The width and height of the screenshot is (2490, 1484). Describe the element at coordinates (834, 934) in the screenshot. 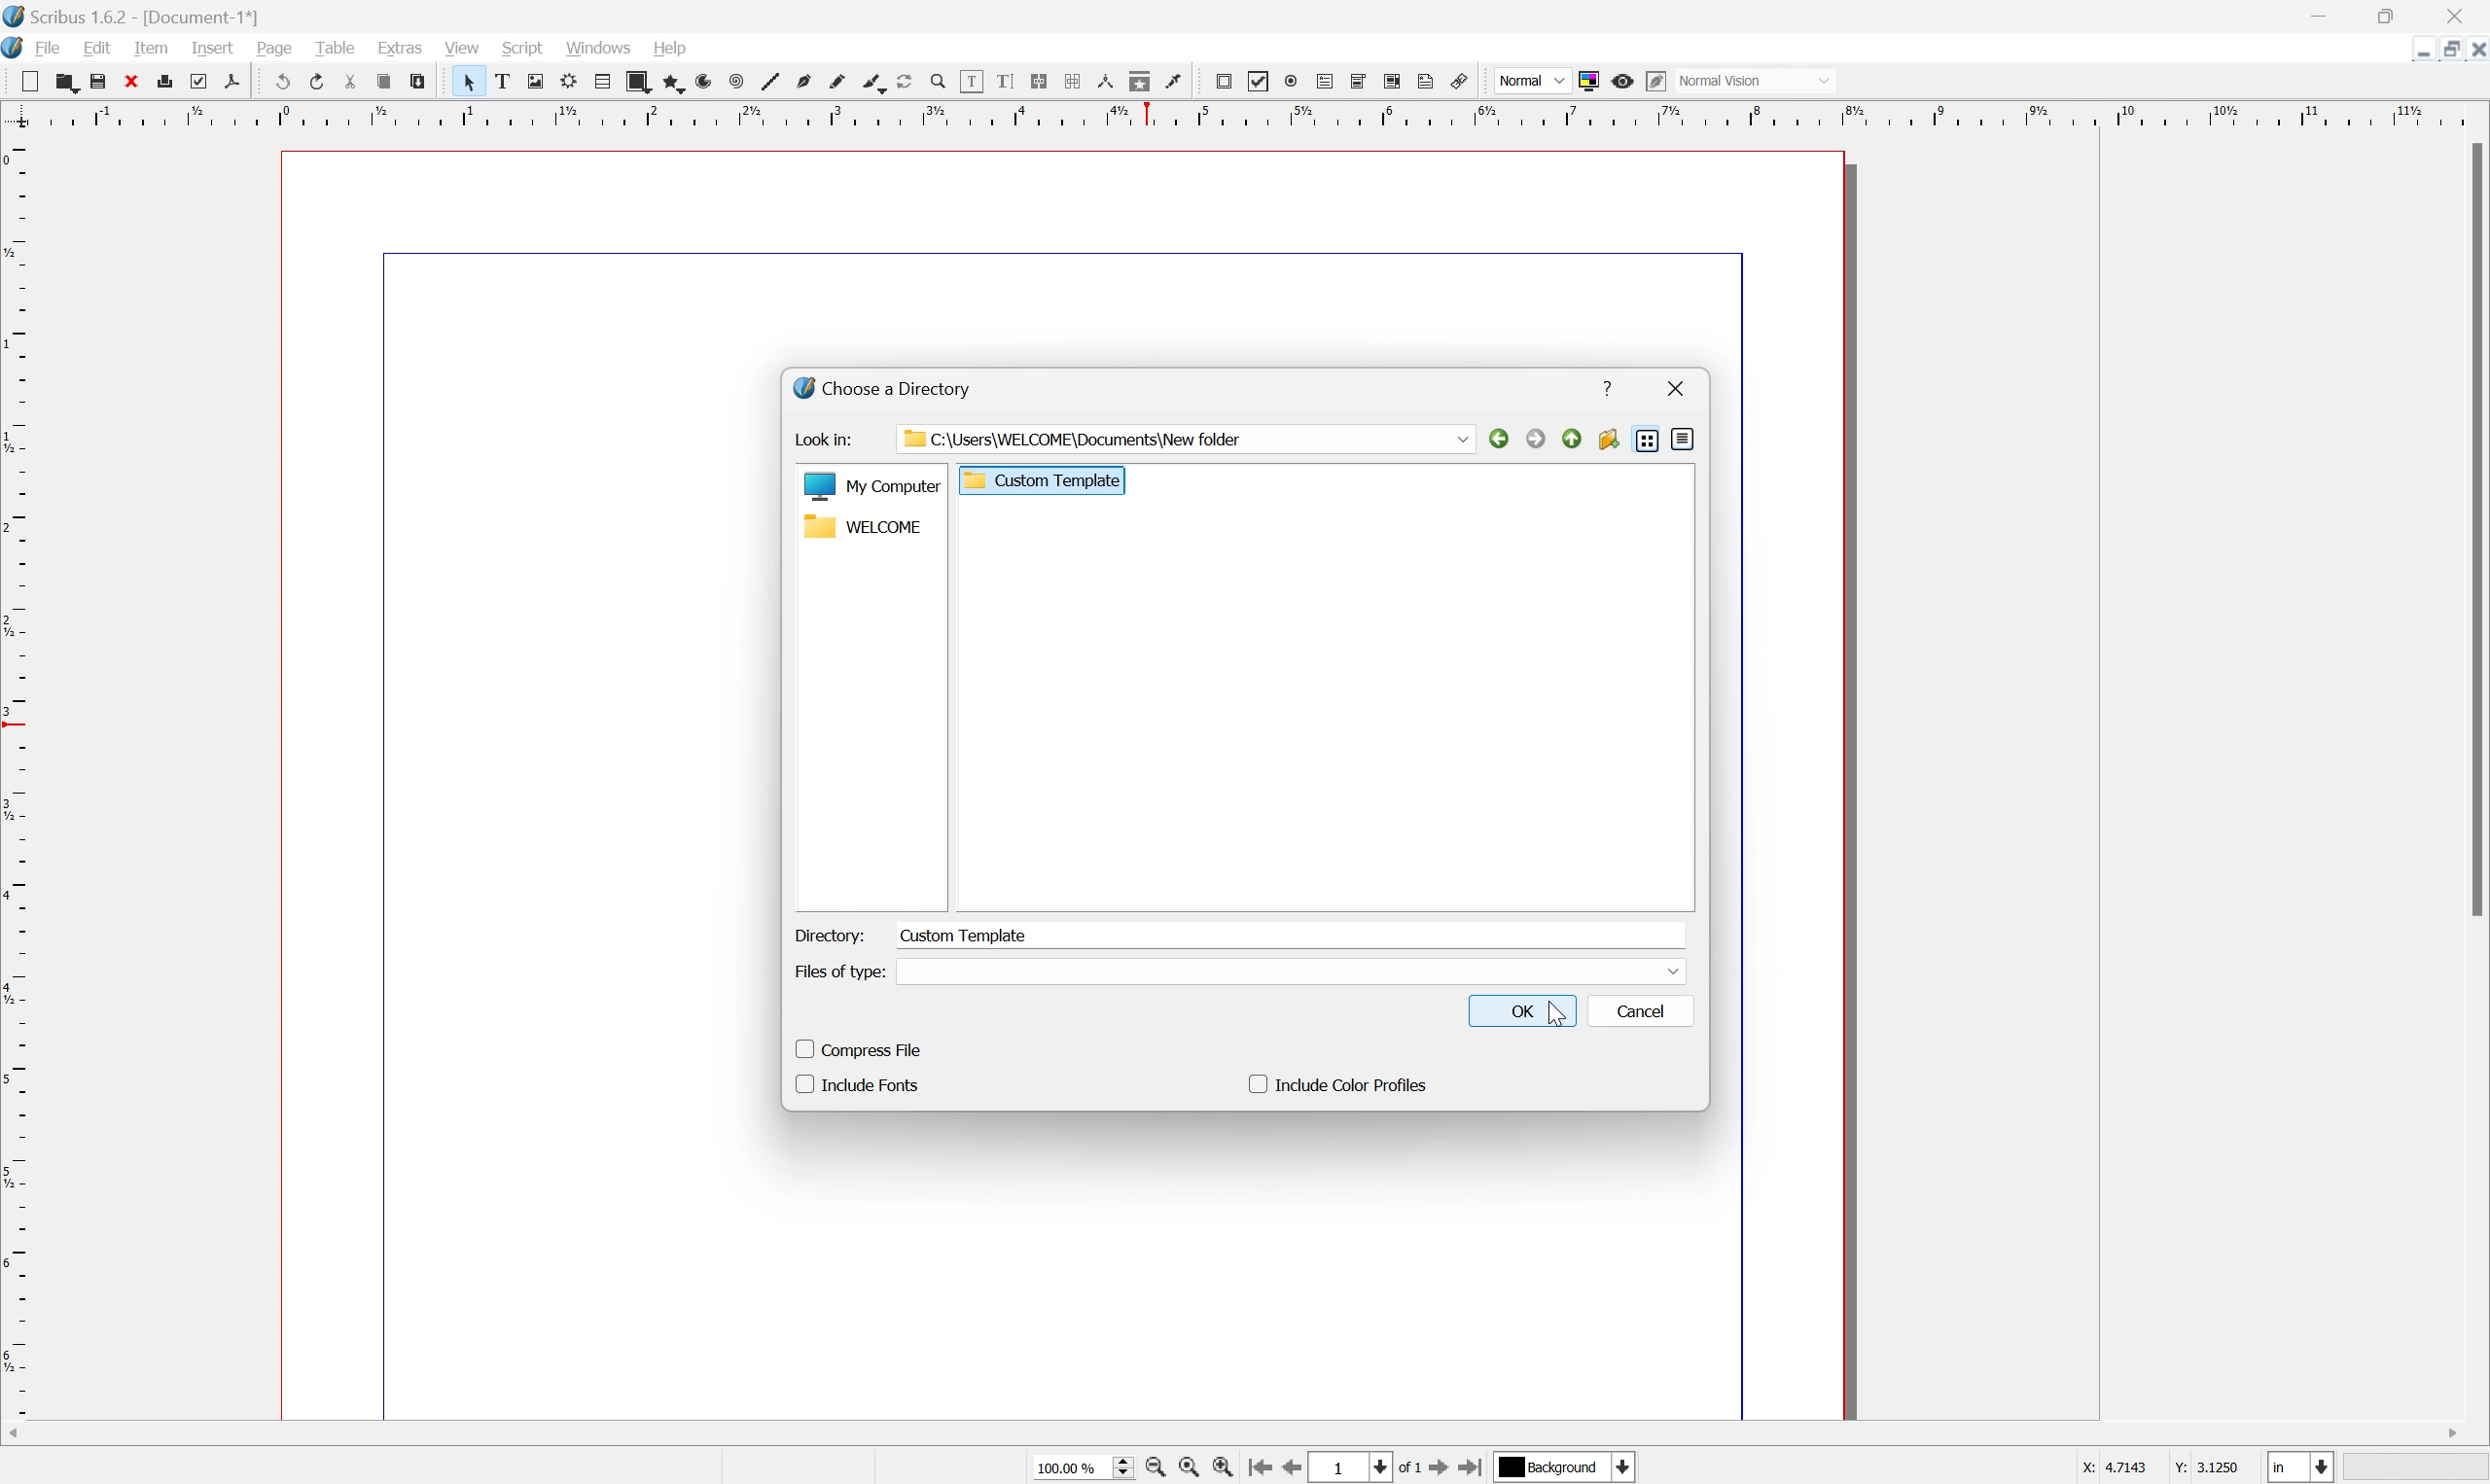

I see `directory:` at that location.